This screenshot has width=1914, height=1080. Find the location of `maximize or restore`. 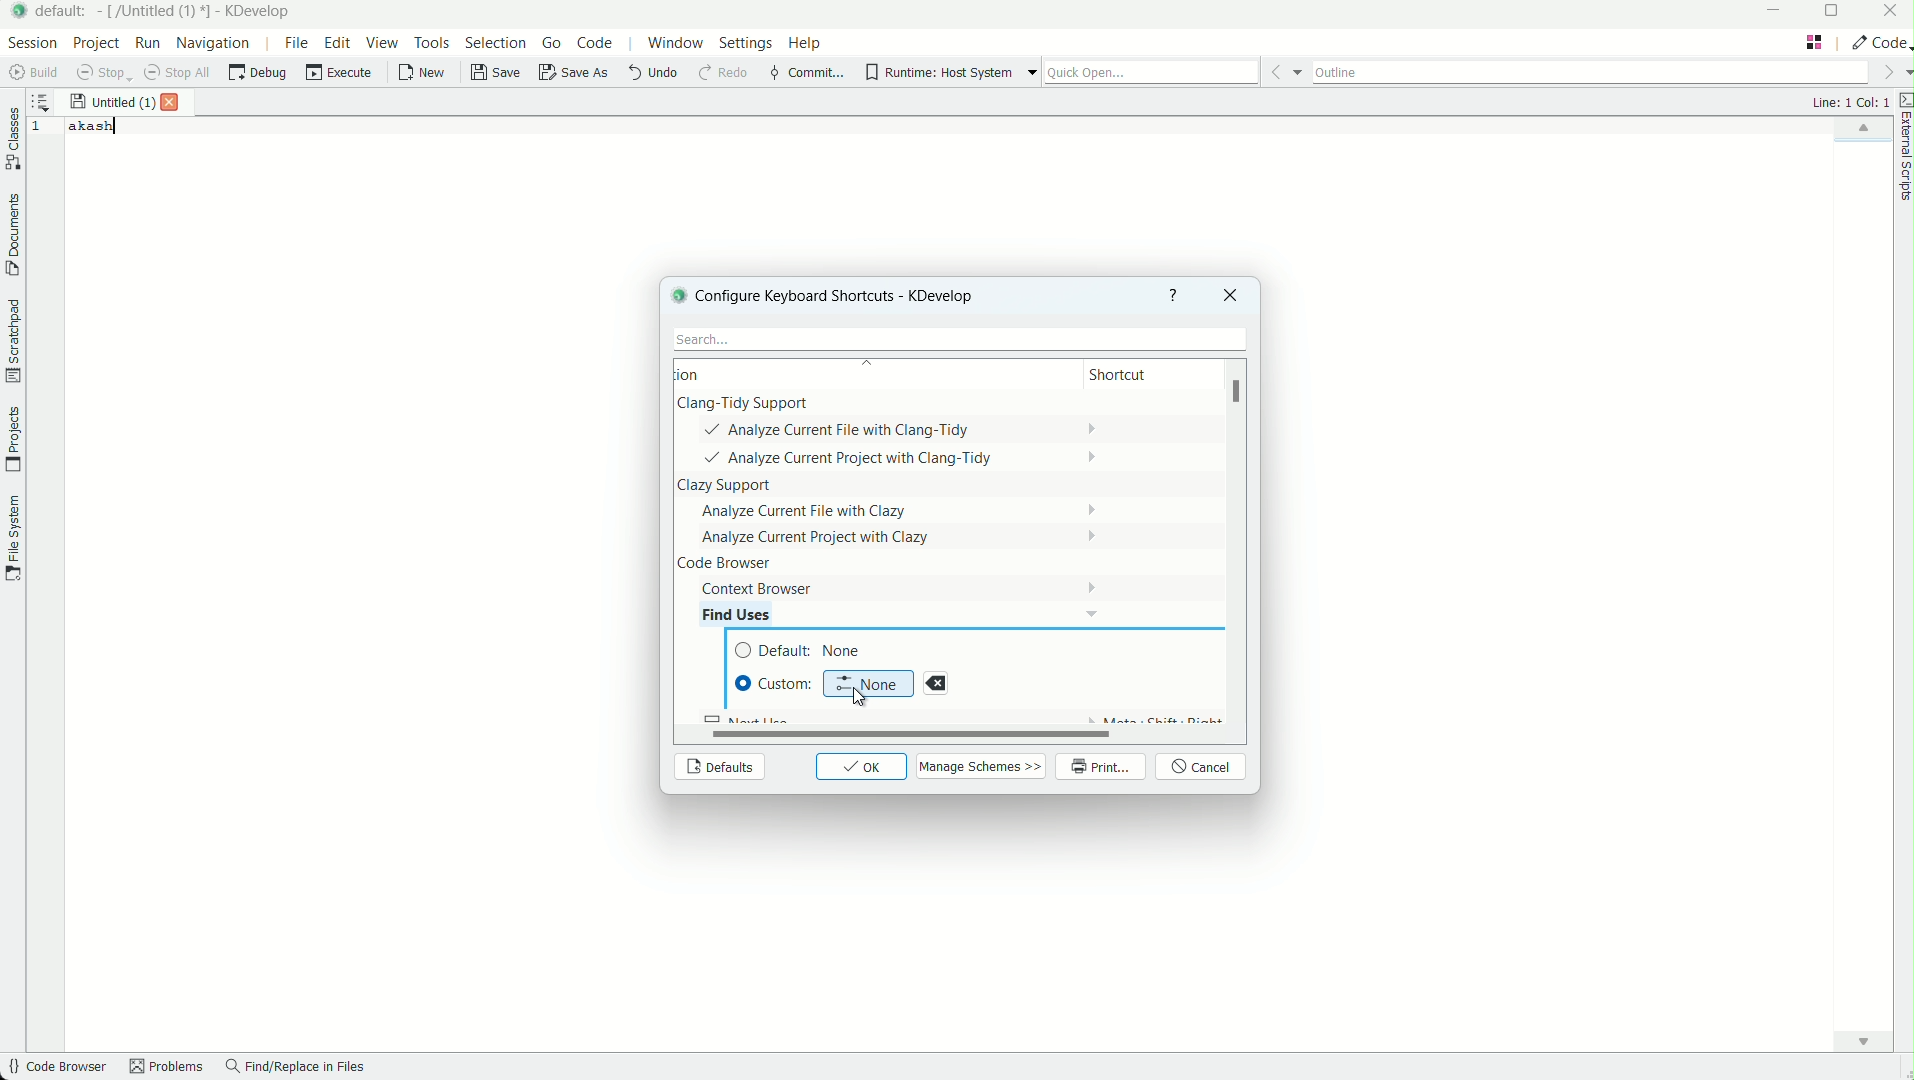

maximize or restore is located at coordinates (1836, 13).